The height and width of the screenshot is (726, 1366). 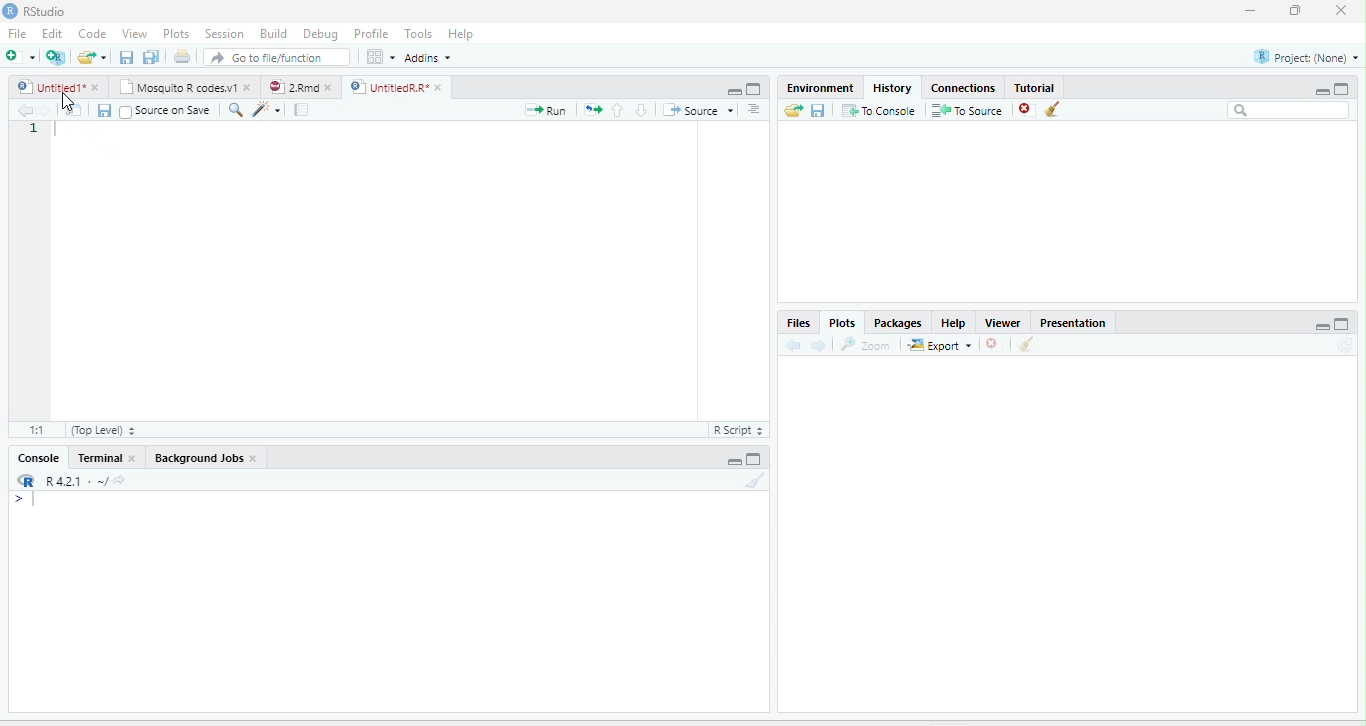 I want to click on R Script, so click(x=739, y=430).